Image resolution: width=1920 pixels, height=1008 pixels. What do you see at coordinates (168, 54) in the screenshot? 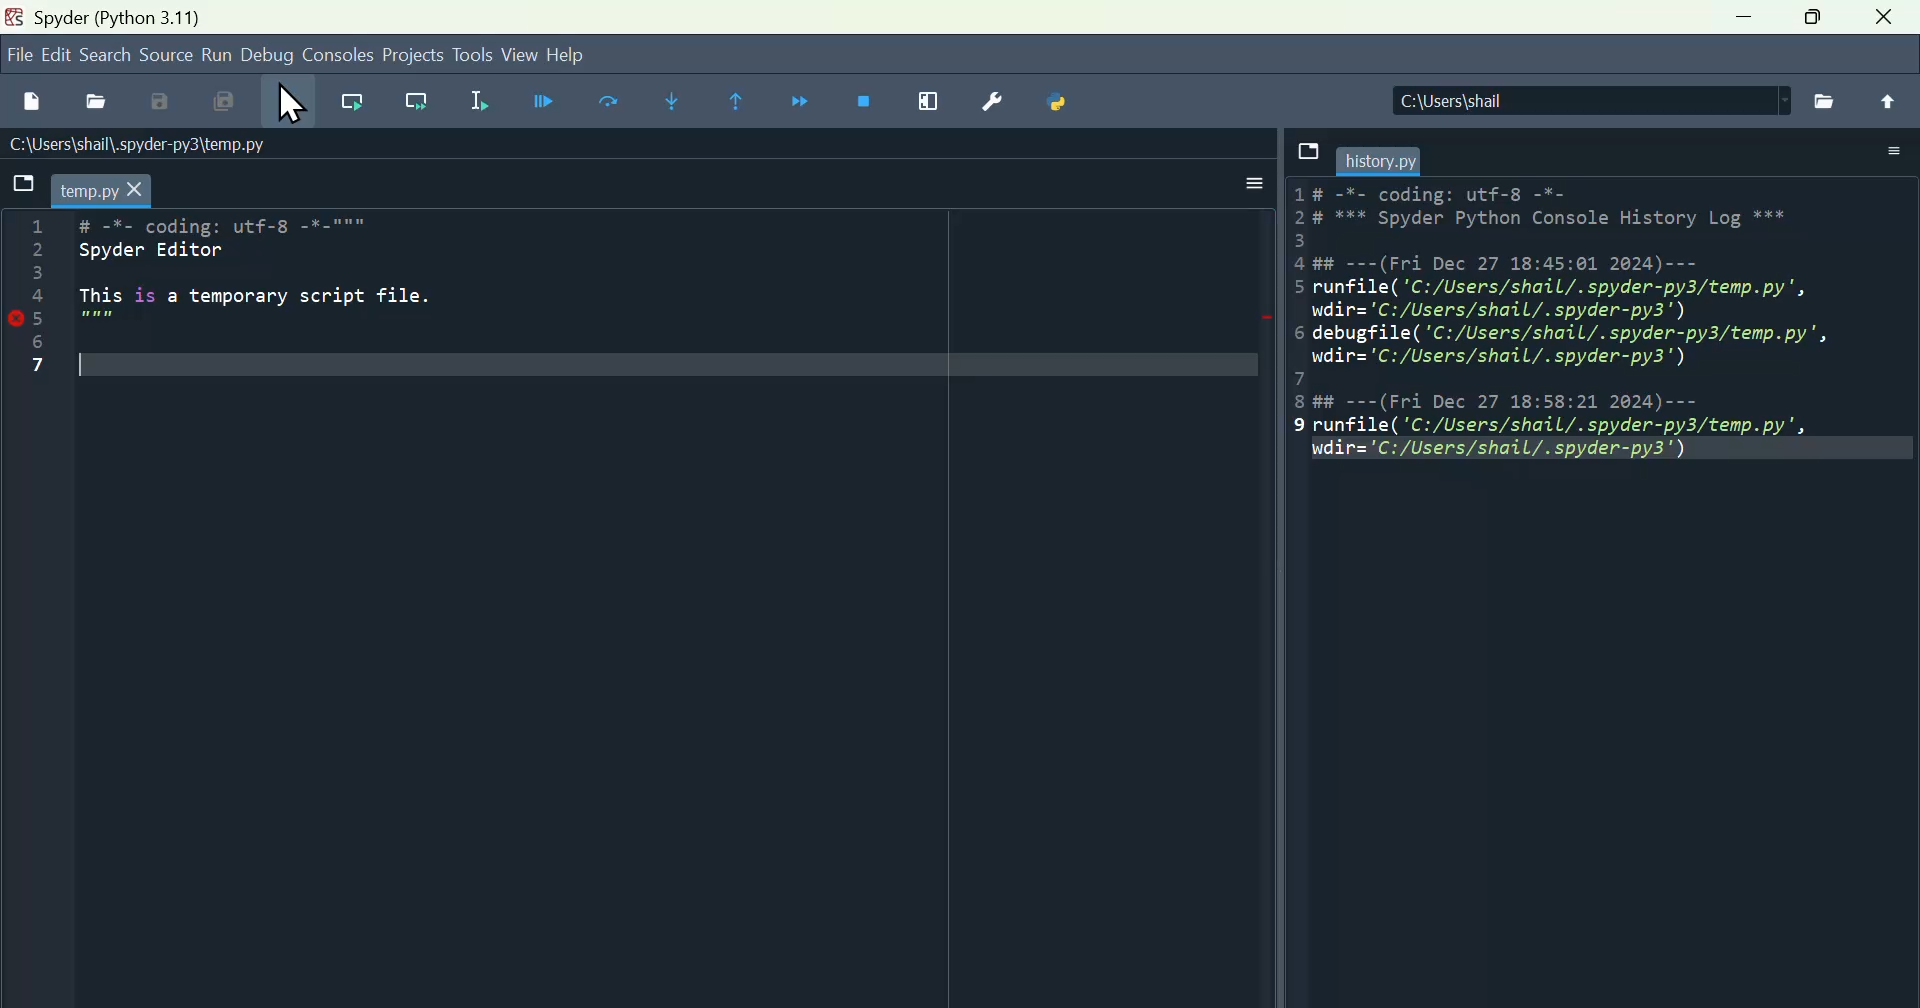
I see `Source` at bounding box center [168, 54].